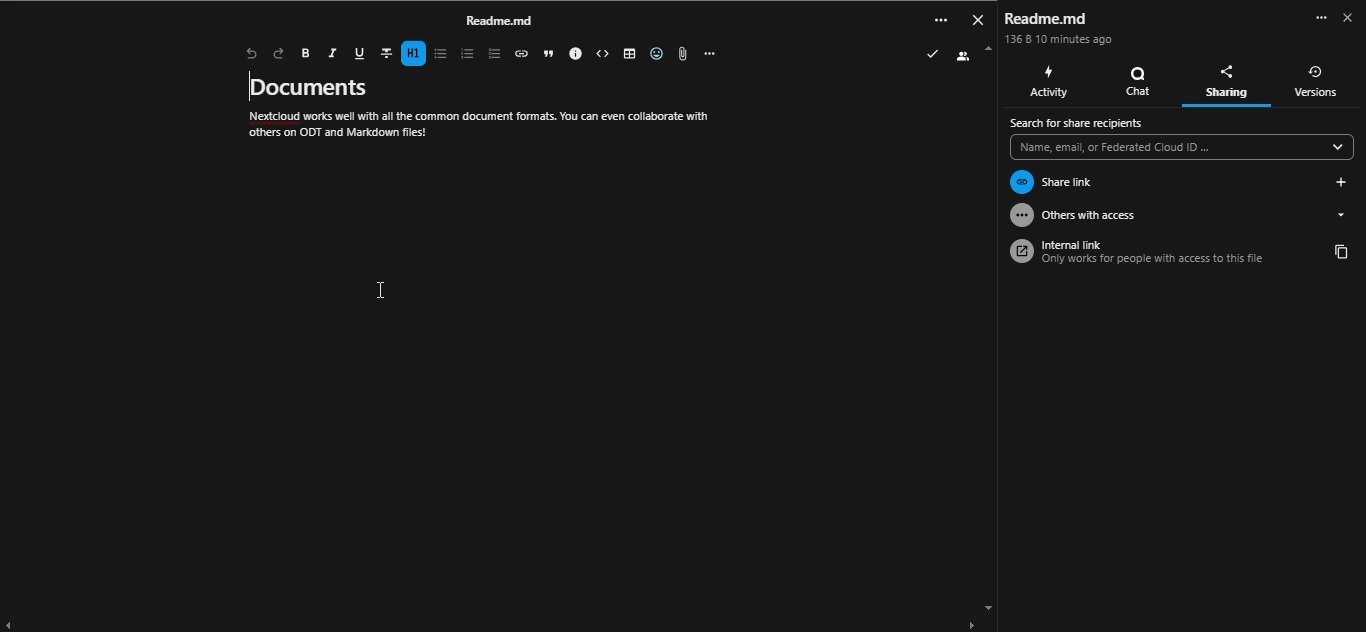 This screenshot has width=1366, height=632. I want to click on sharing, so click(1227, 81).